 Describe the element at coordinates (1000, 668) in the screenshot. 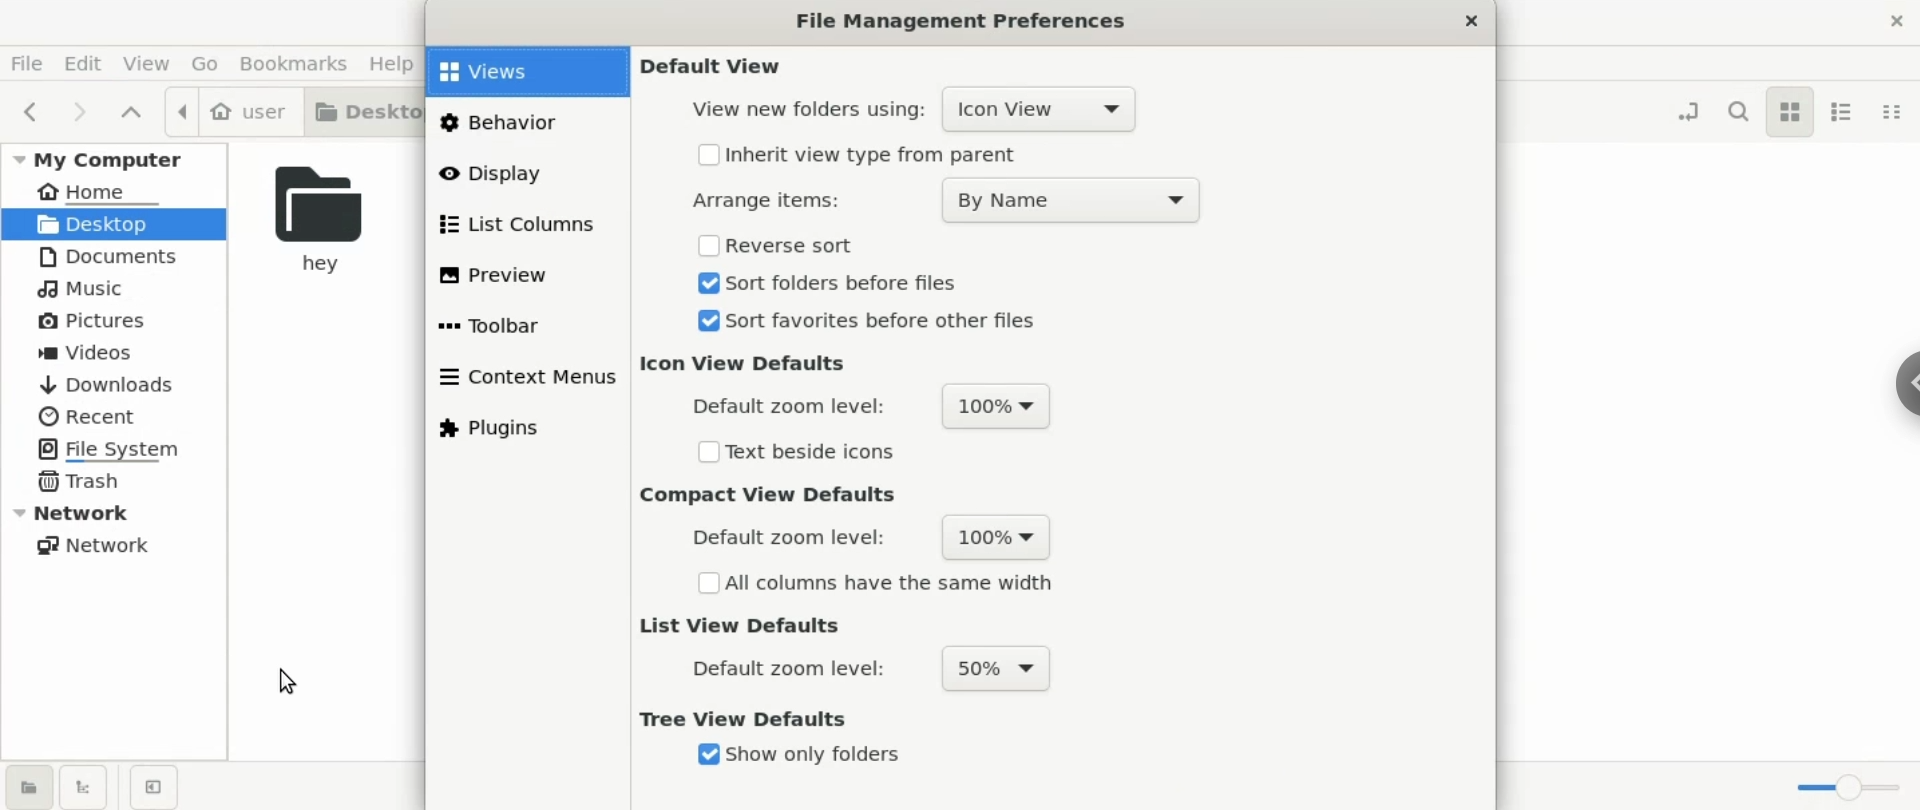

I see `50%` at that location.